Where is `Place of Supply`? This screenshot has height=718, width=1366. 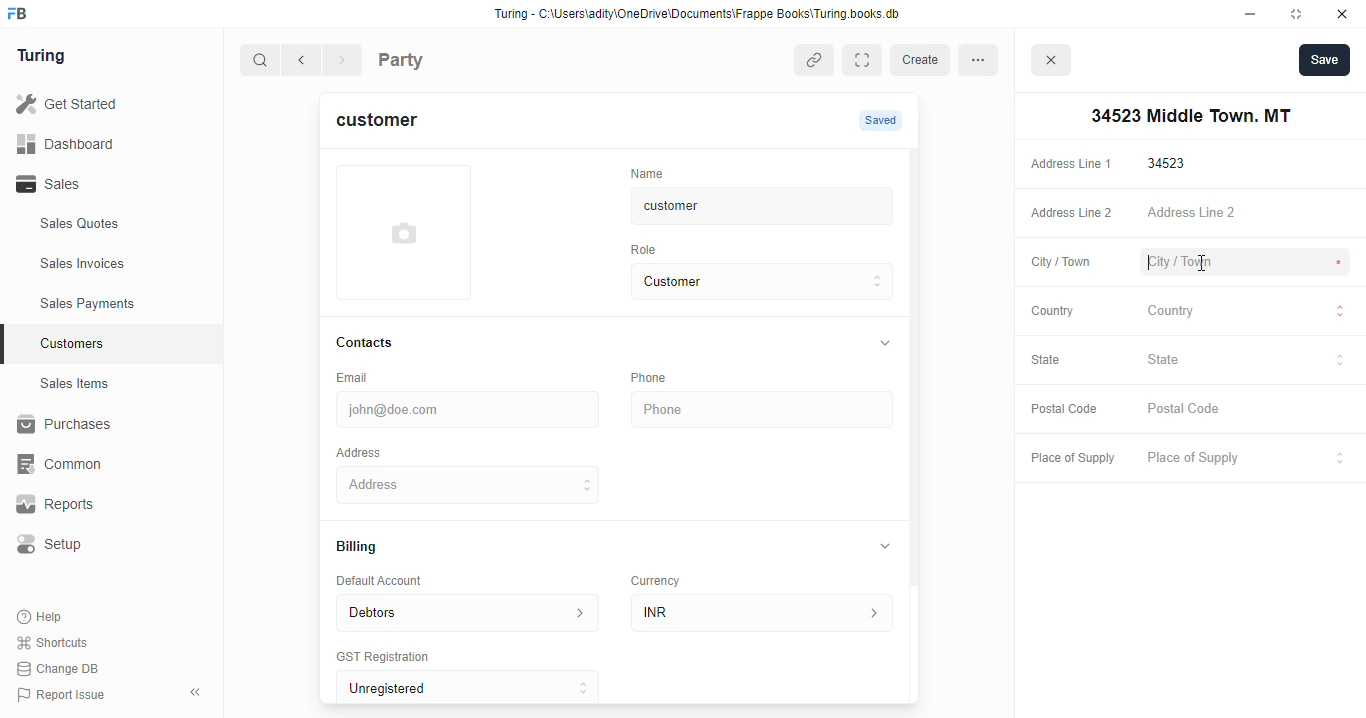
Place of Supply is located at coordinates (1243, 459).